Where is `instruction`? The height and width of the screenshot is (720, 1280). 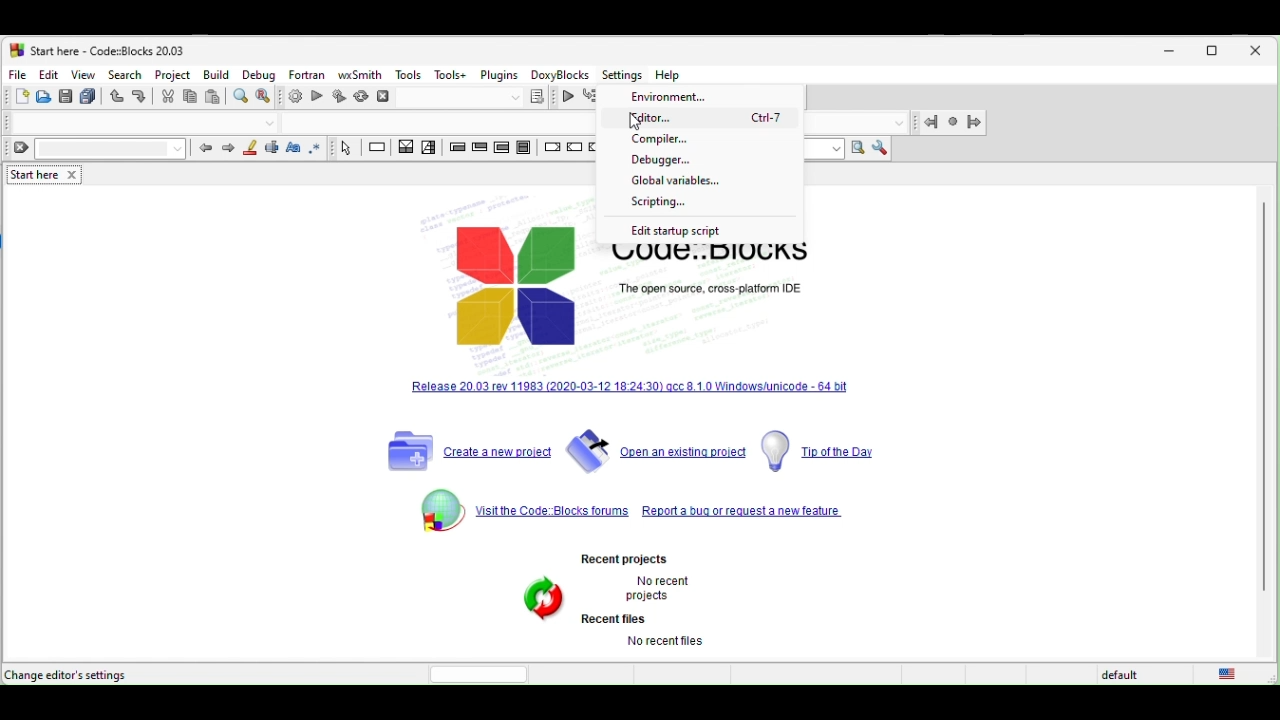 instruction is located at coordinates (378, 149).